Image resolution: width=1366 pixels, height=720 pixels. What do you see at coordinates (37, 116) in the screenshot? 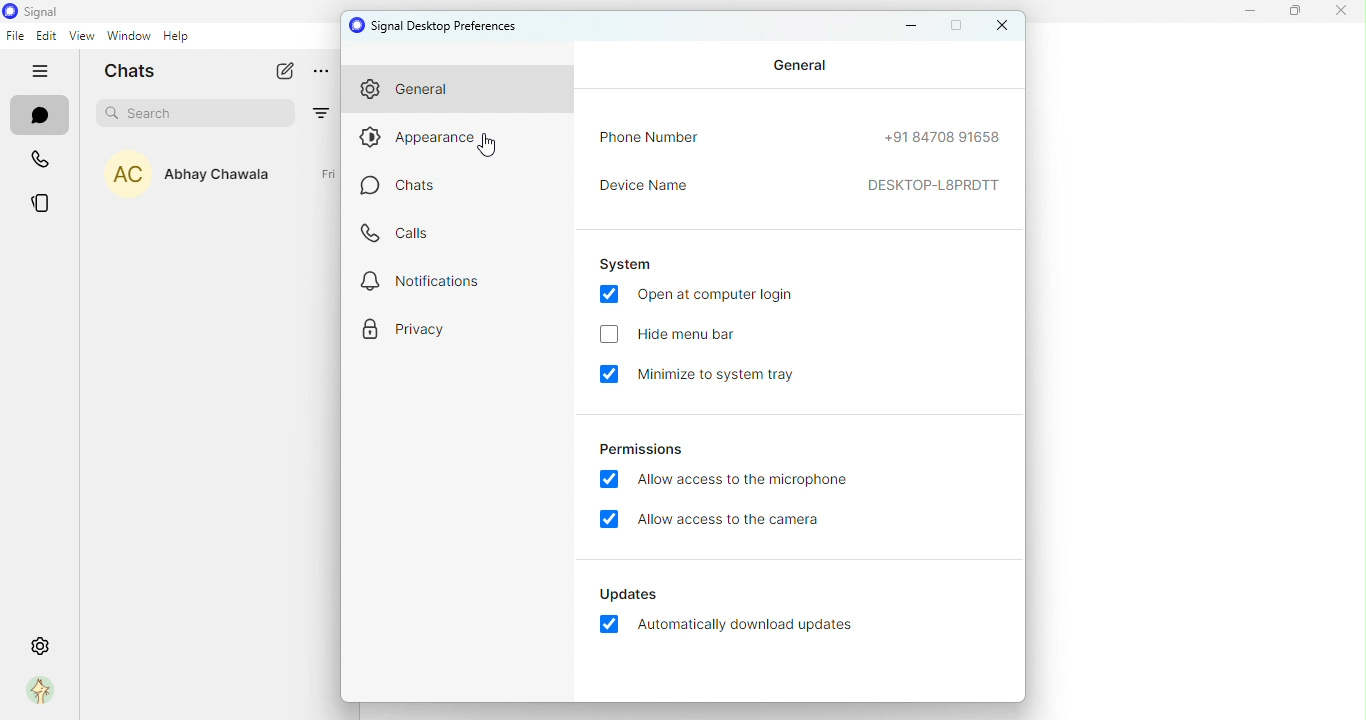
I see `chats` at bounding box center [37, 116].